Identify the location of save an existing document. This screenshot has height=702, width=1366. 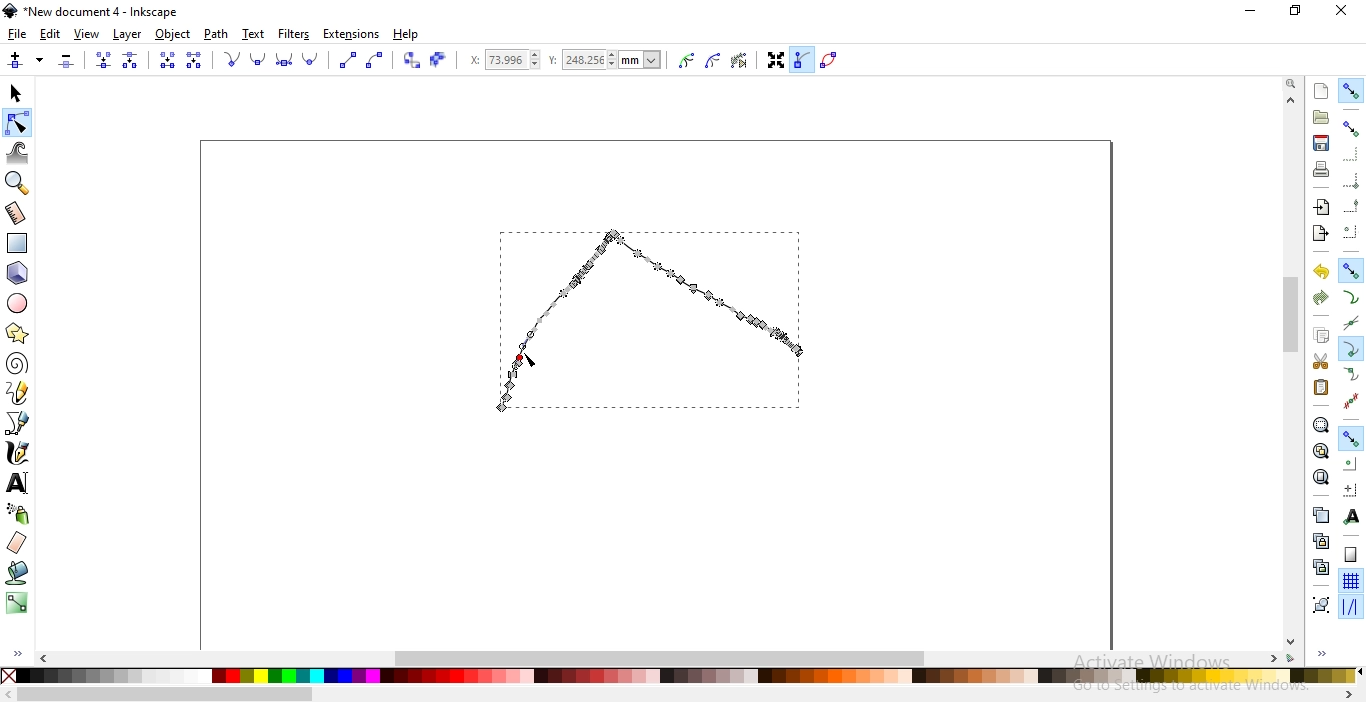
(1321, 142).